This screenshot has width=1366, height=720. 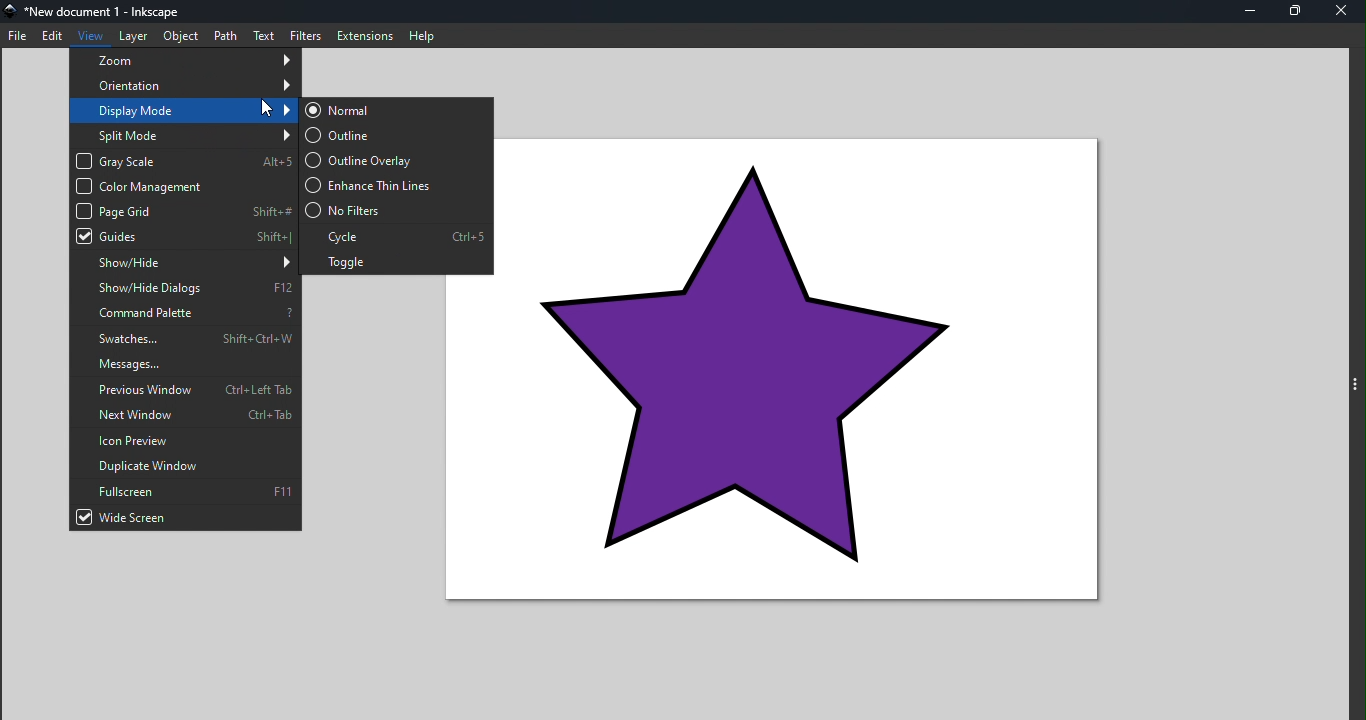 I want to click on Split mode, so click(x=182, y=135).